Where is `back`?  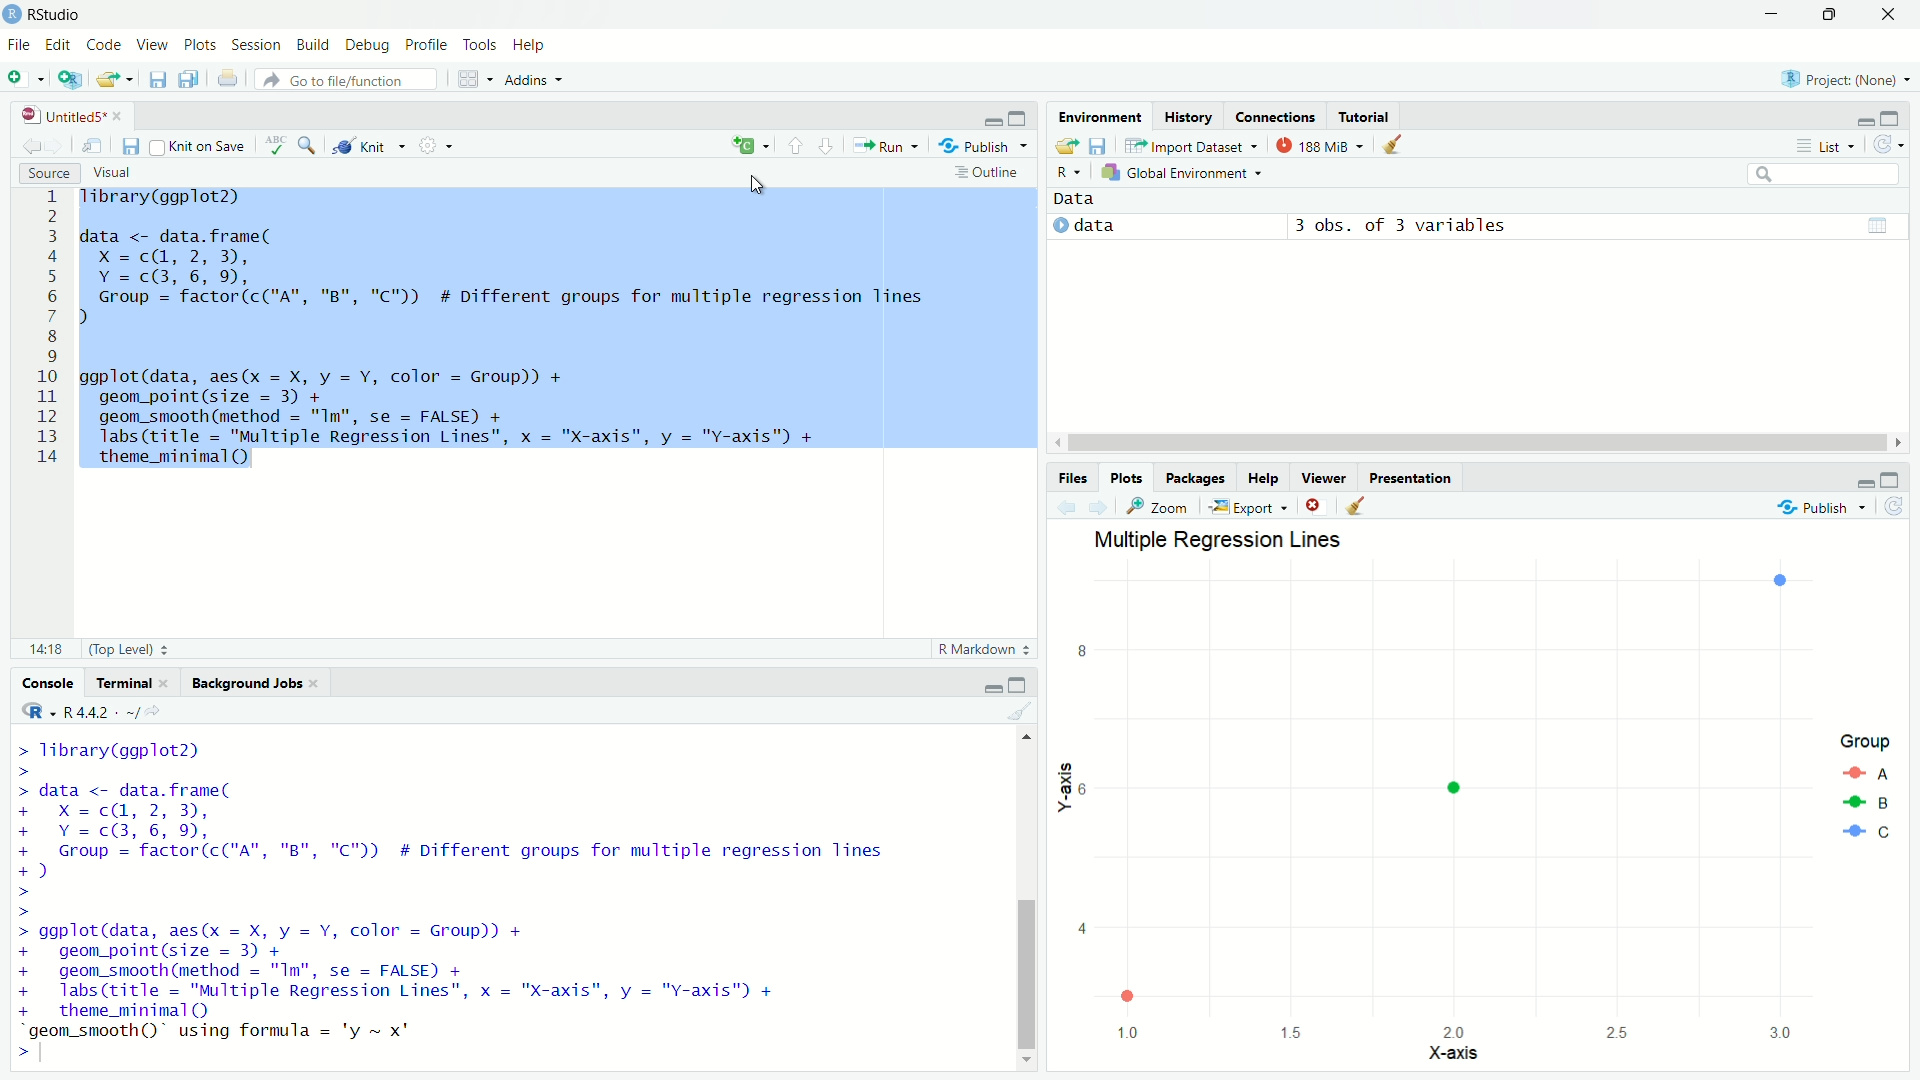
back is located at coordinates (26, 147).